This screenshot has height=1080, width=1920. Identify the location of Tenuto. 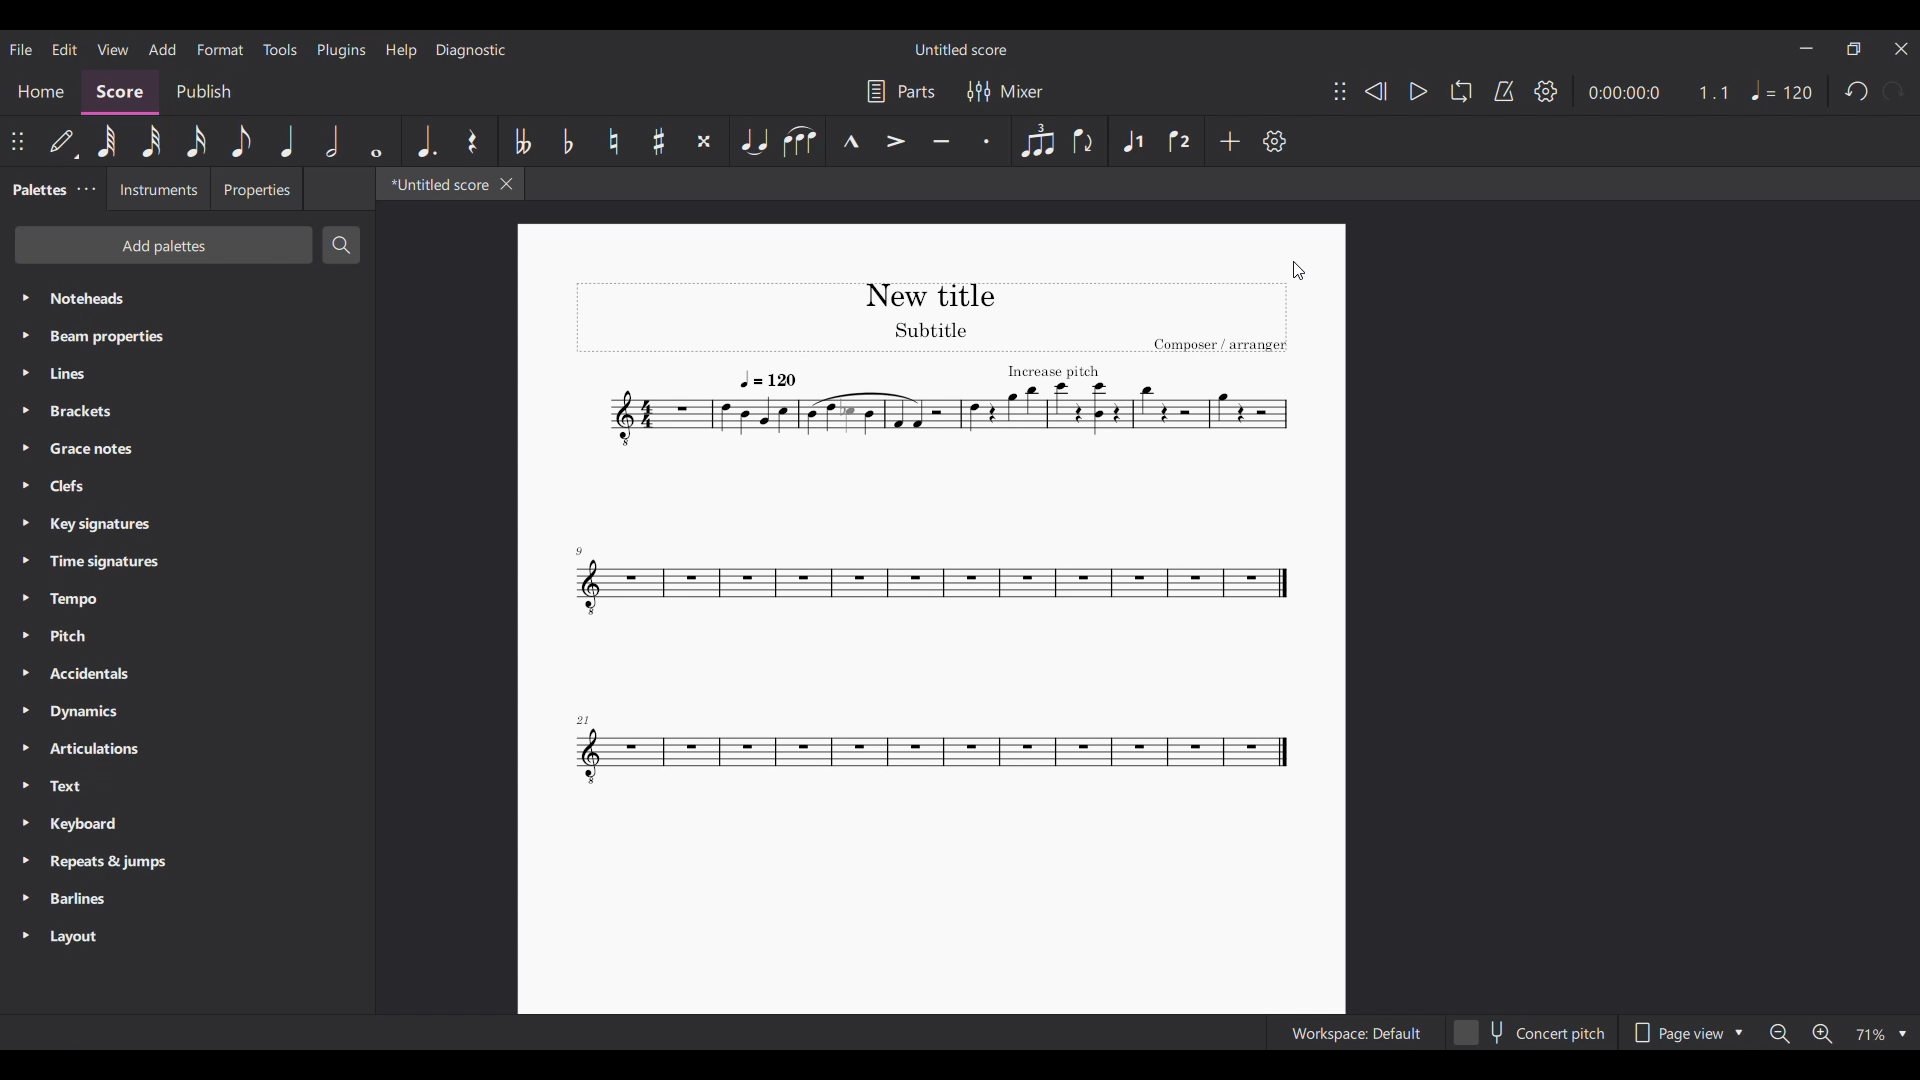
(941, 142).